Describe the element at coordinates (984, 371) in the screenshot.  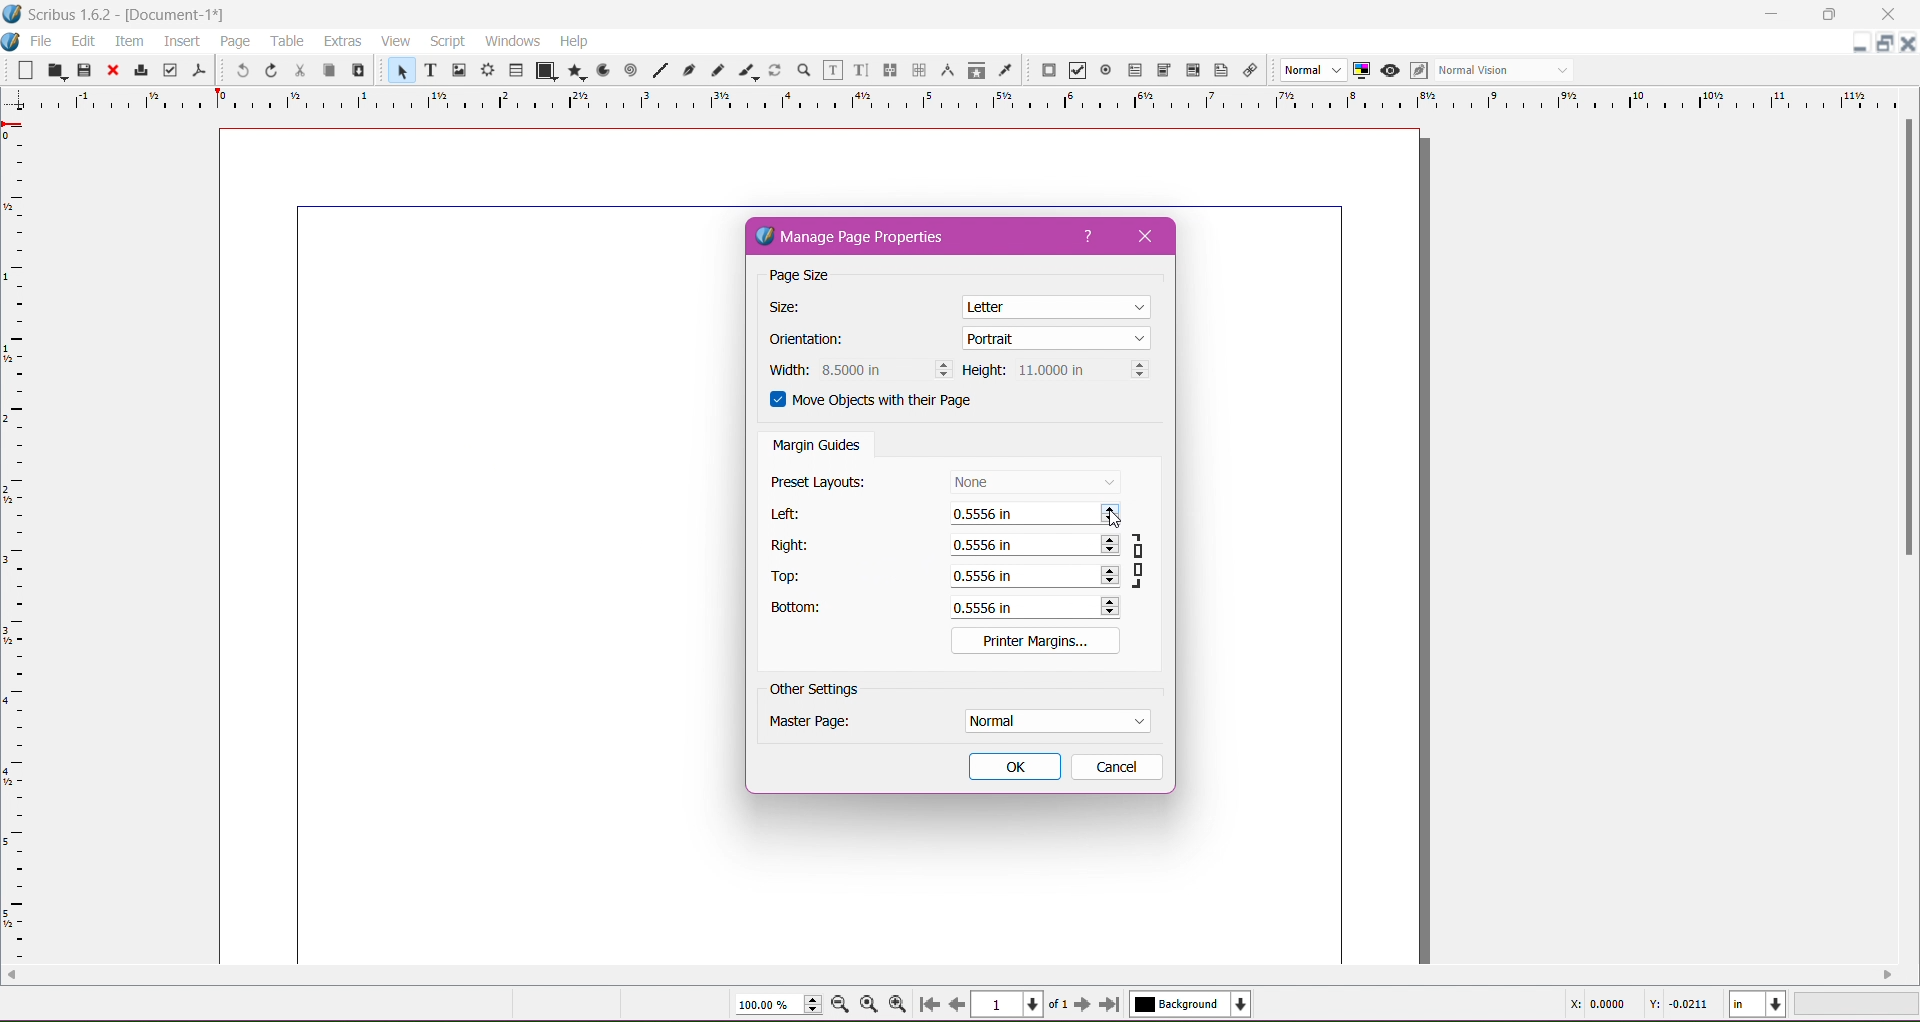
I see `Height` at that location.